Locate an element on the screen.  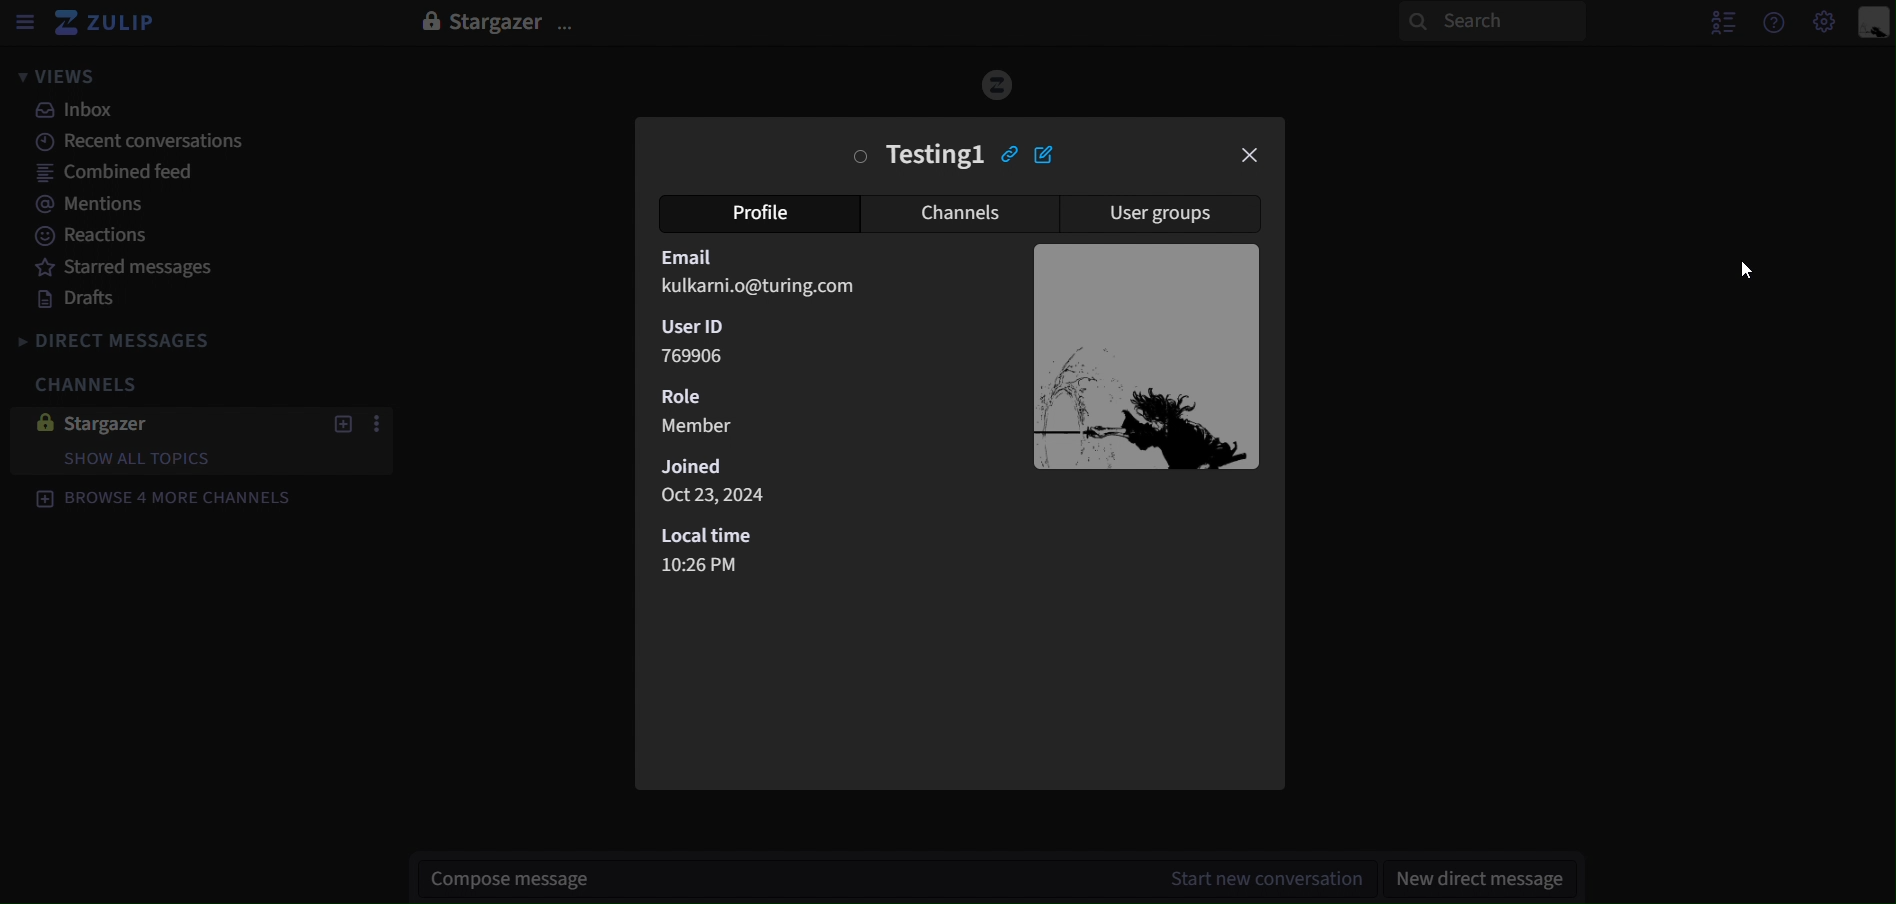
new topics is located at coordinates (342, 424).